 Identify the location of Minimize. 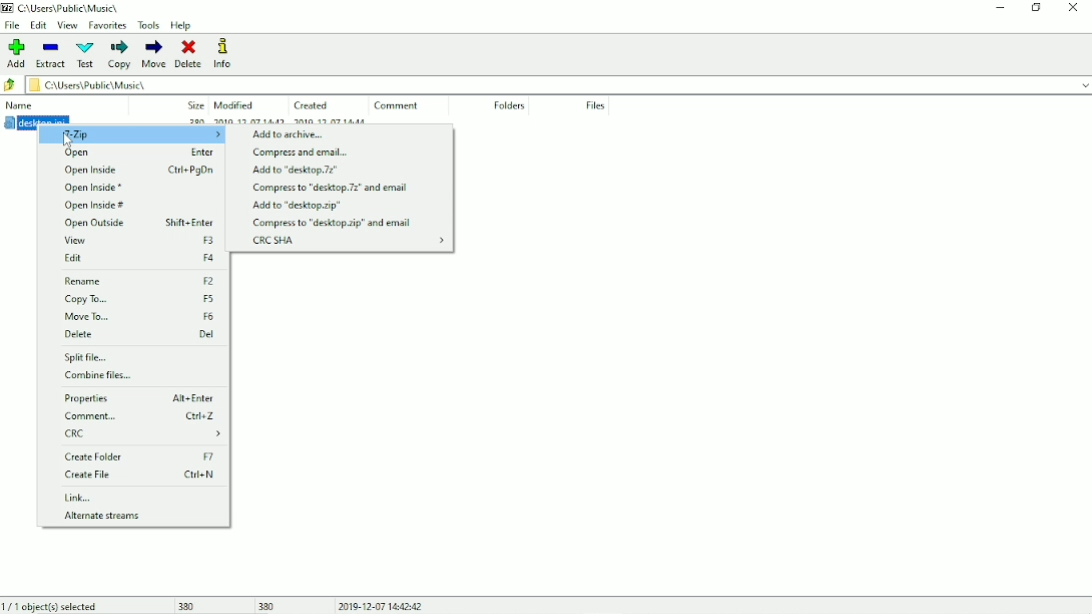
(1001, 8).